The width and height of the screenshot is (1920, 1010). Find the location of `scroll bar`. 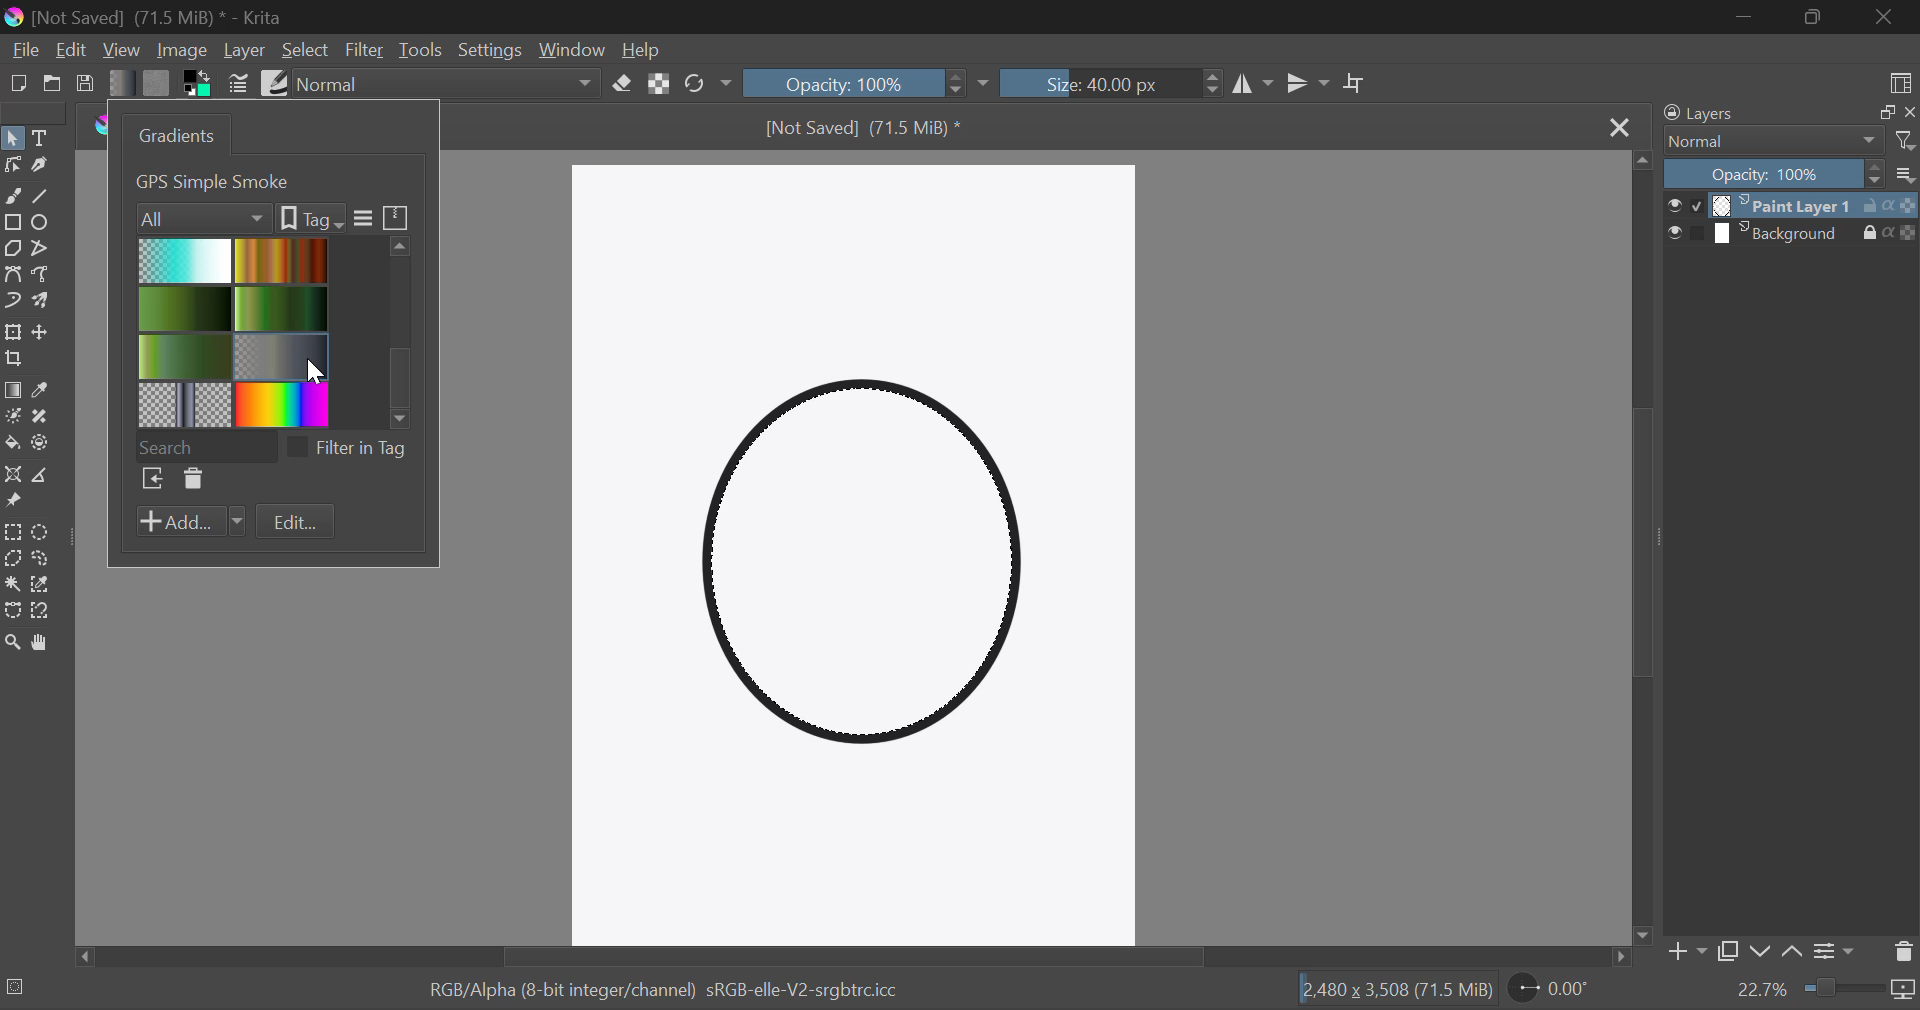

scroll bar is located at coordinates (403, 334).